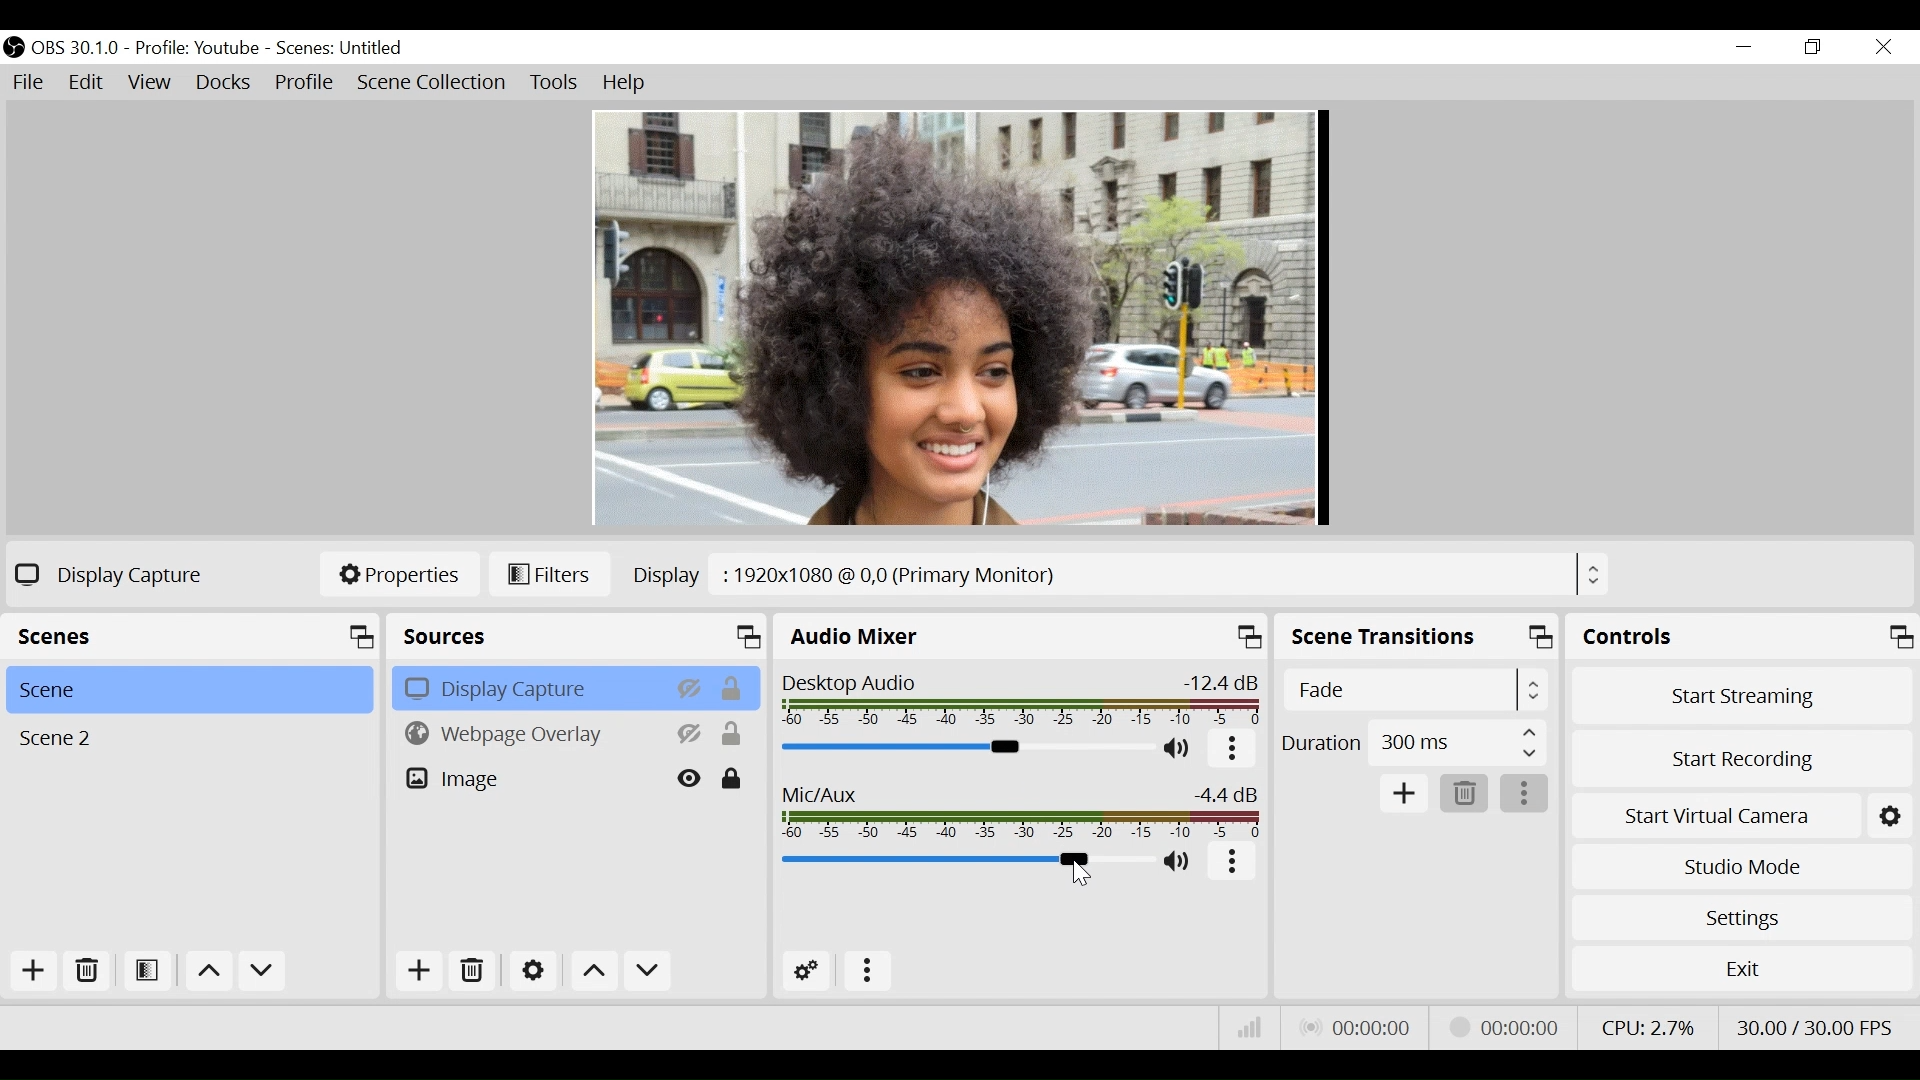  I want to click on hide/display, so click(691, 780).